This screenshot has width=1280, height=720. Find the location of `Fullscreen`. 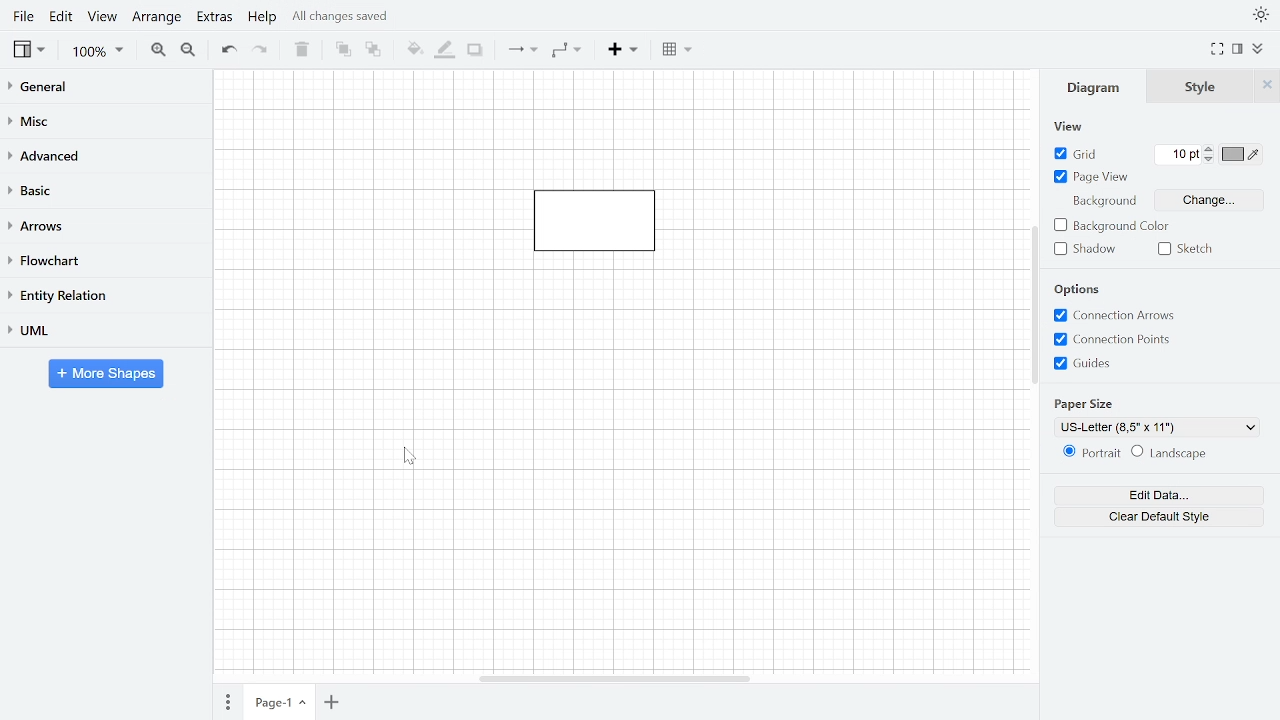

Fullscreen is located at coordinates (1217, 49).